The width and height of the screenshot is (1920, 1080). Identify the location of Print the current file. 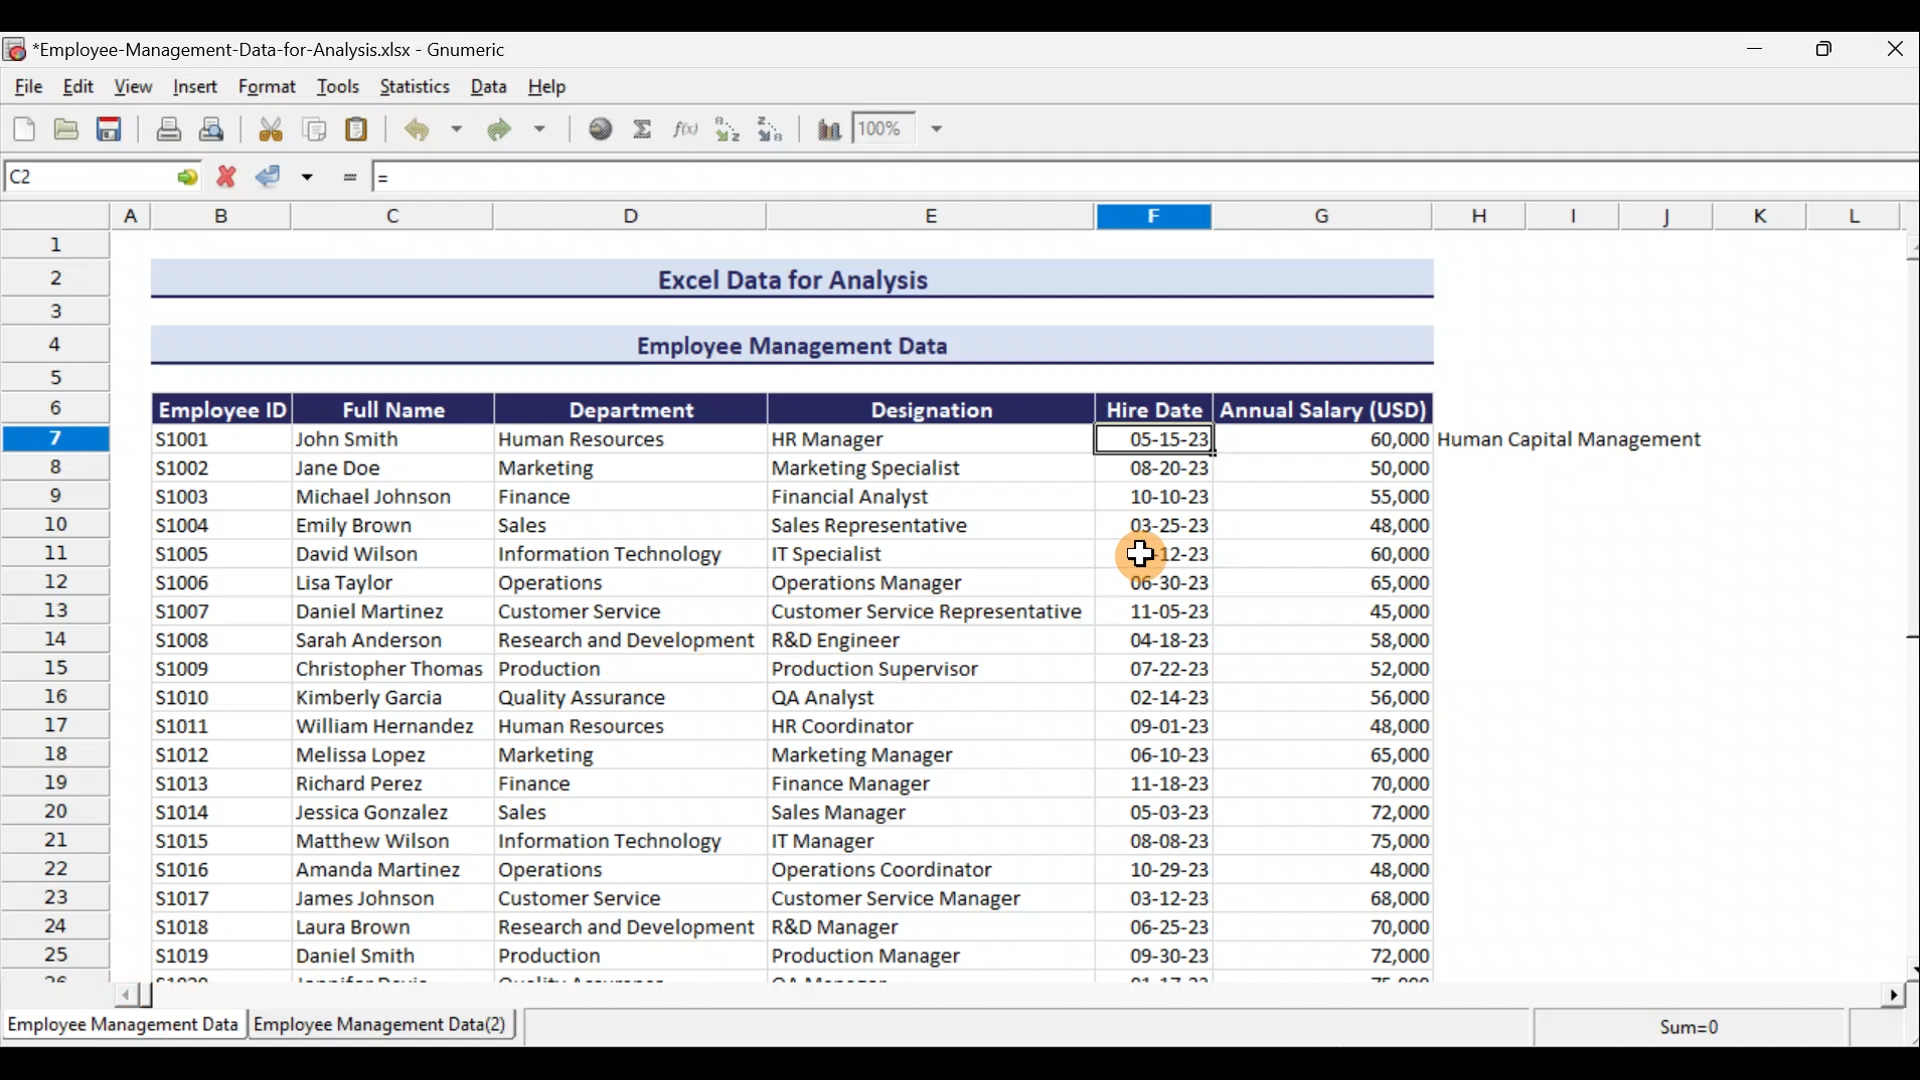
(164, 130).